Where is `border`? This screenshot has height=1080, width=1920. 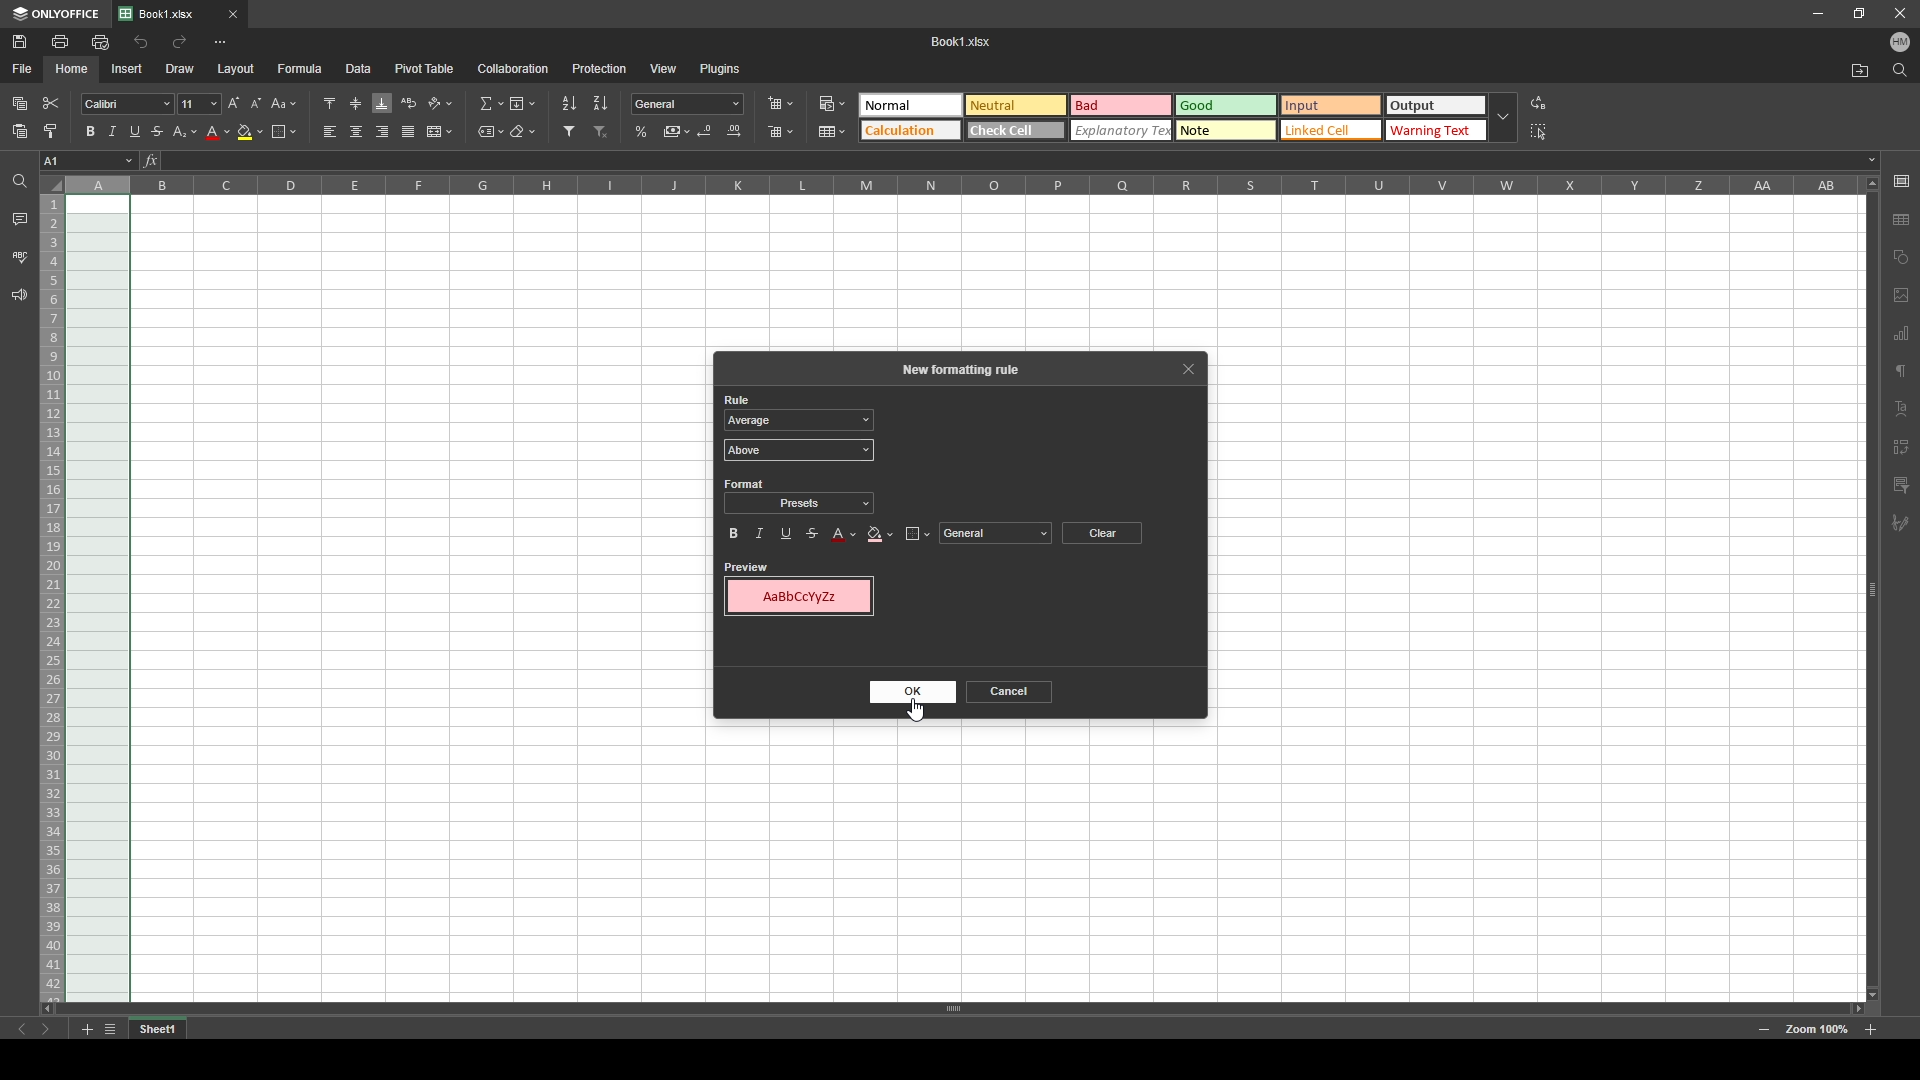 border is located at coordinates (918, 534).